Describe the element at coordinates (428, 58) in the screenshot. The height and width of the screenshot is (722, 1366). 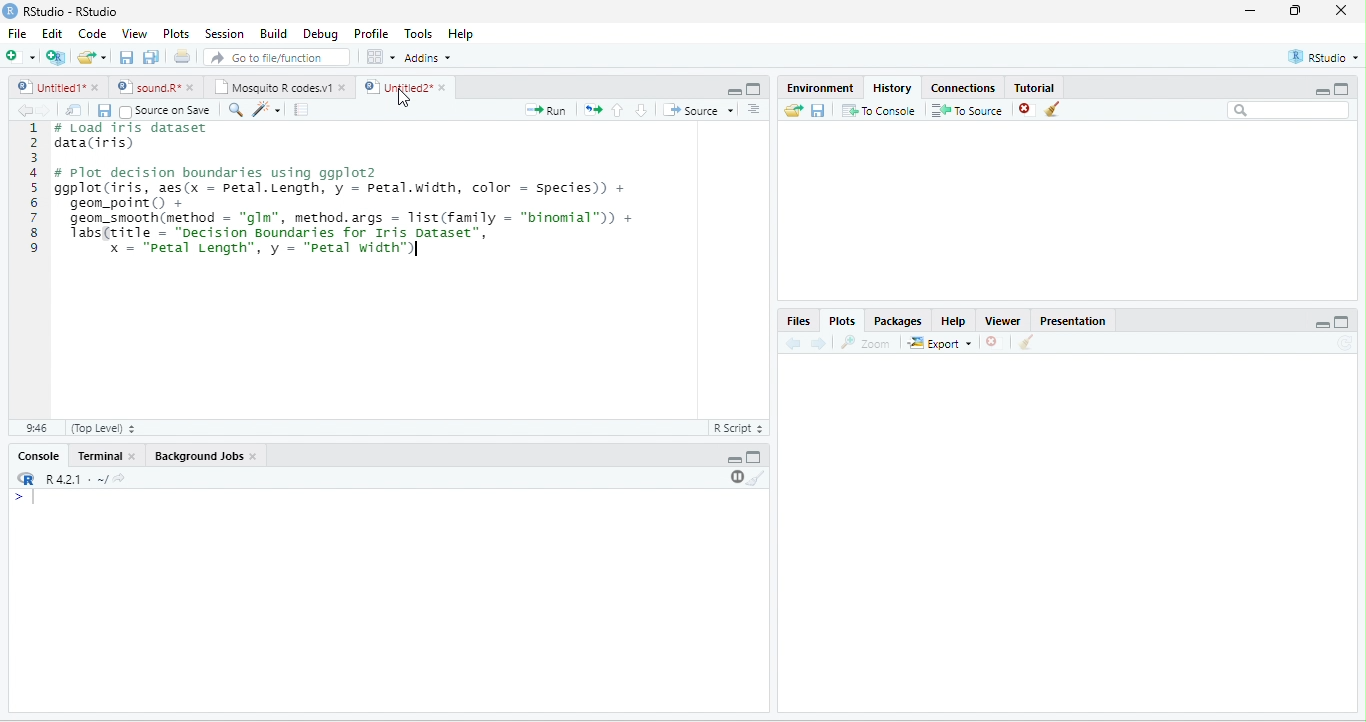
I see `Addins` at that location.